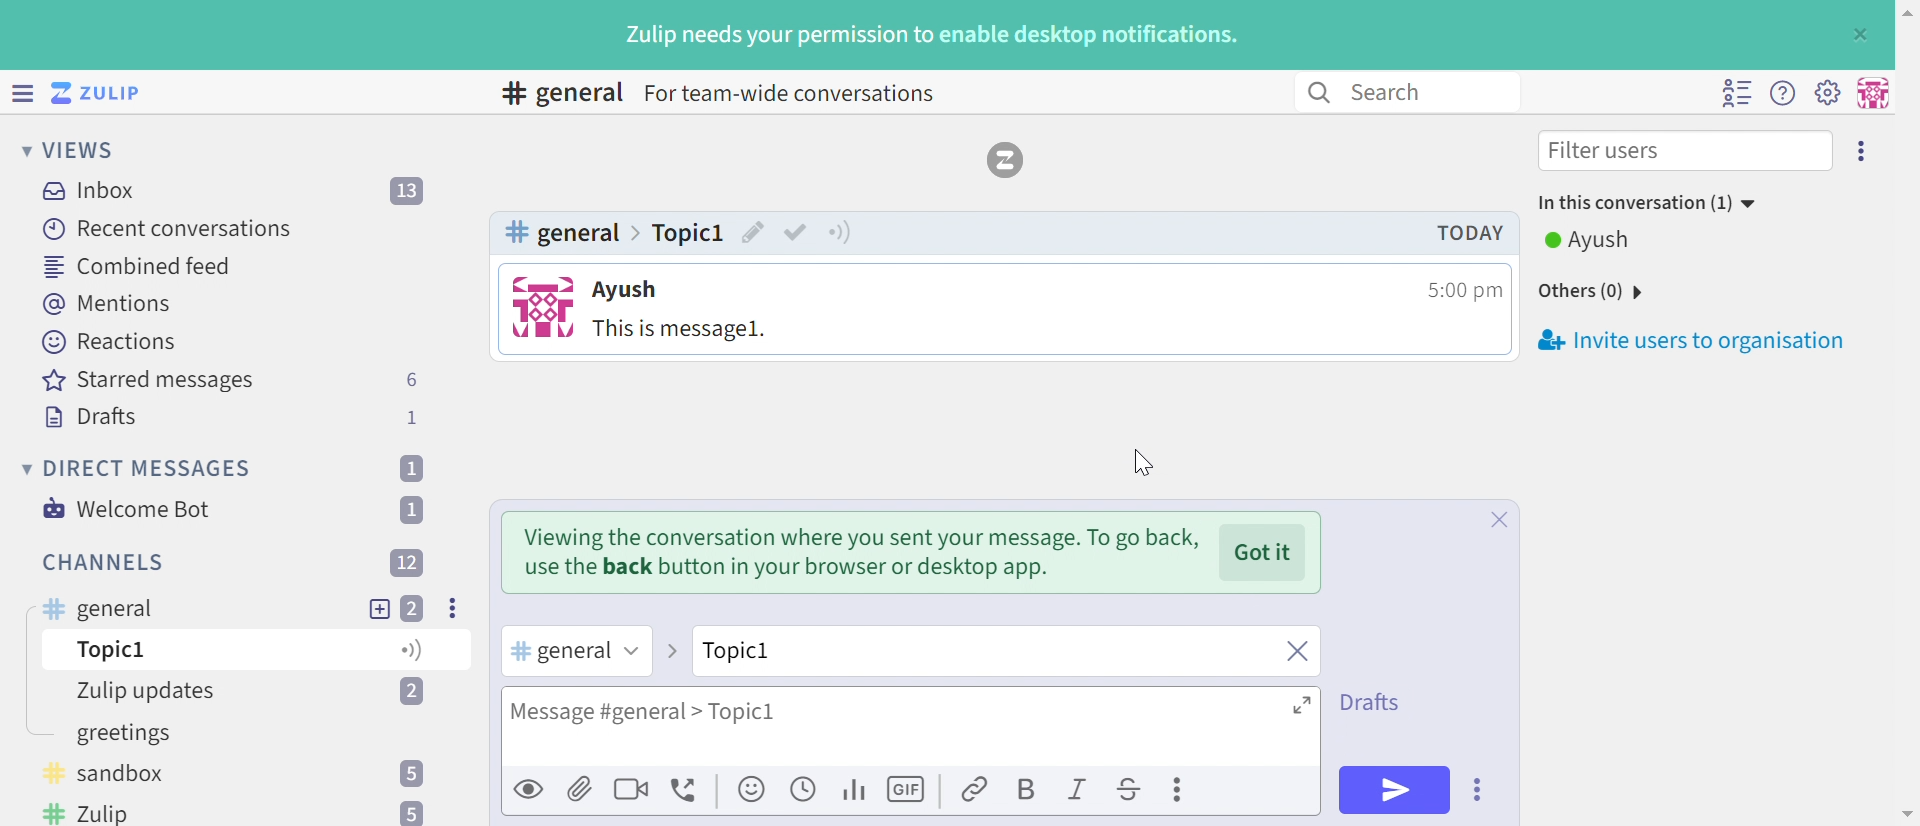 Image resolution: width=1920 pixels, height=826 pixels. What do you see at coordinates (23, 468) in the screenshot?
I see `Drop Down` at bounding box center [23, 468].